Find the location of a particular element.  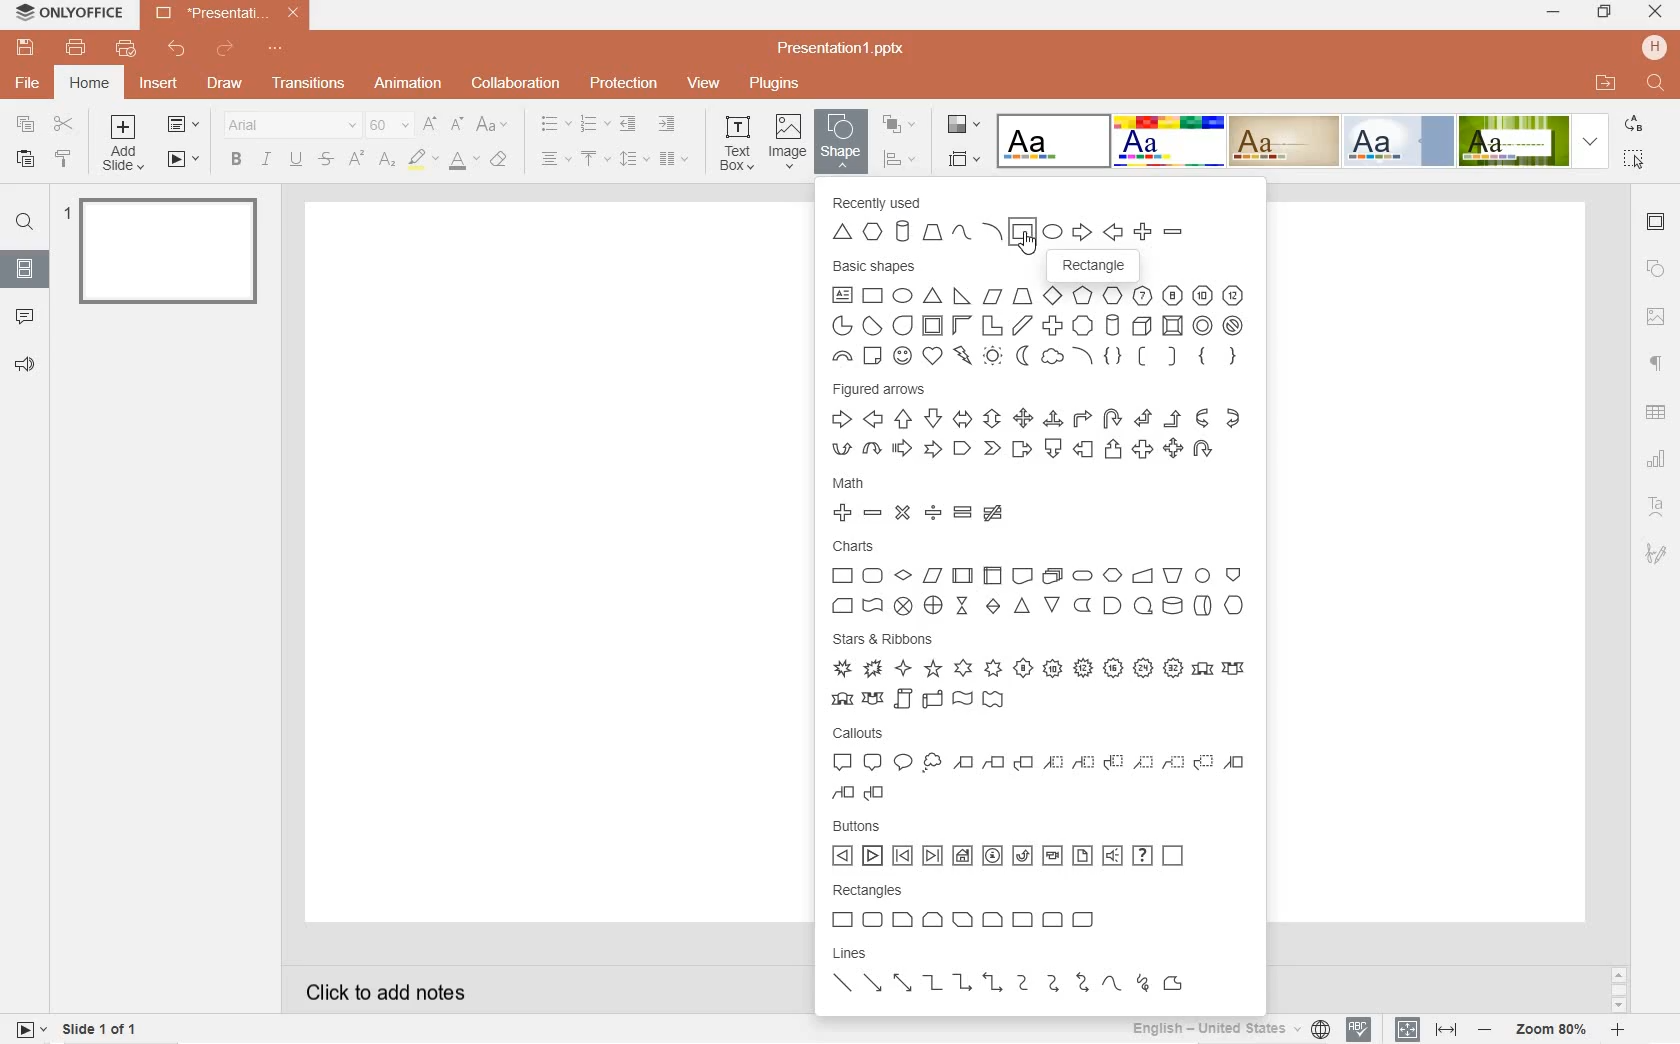

Triangle is located at coordinates (933, 296).